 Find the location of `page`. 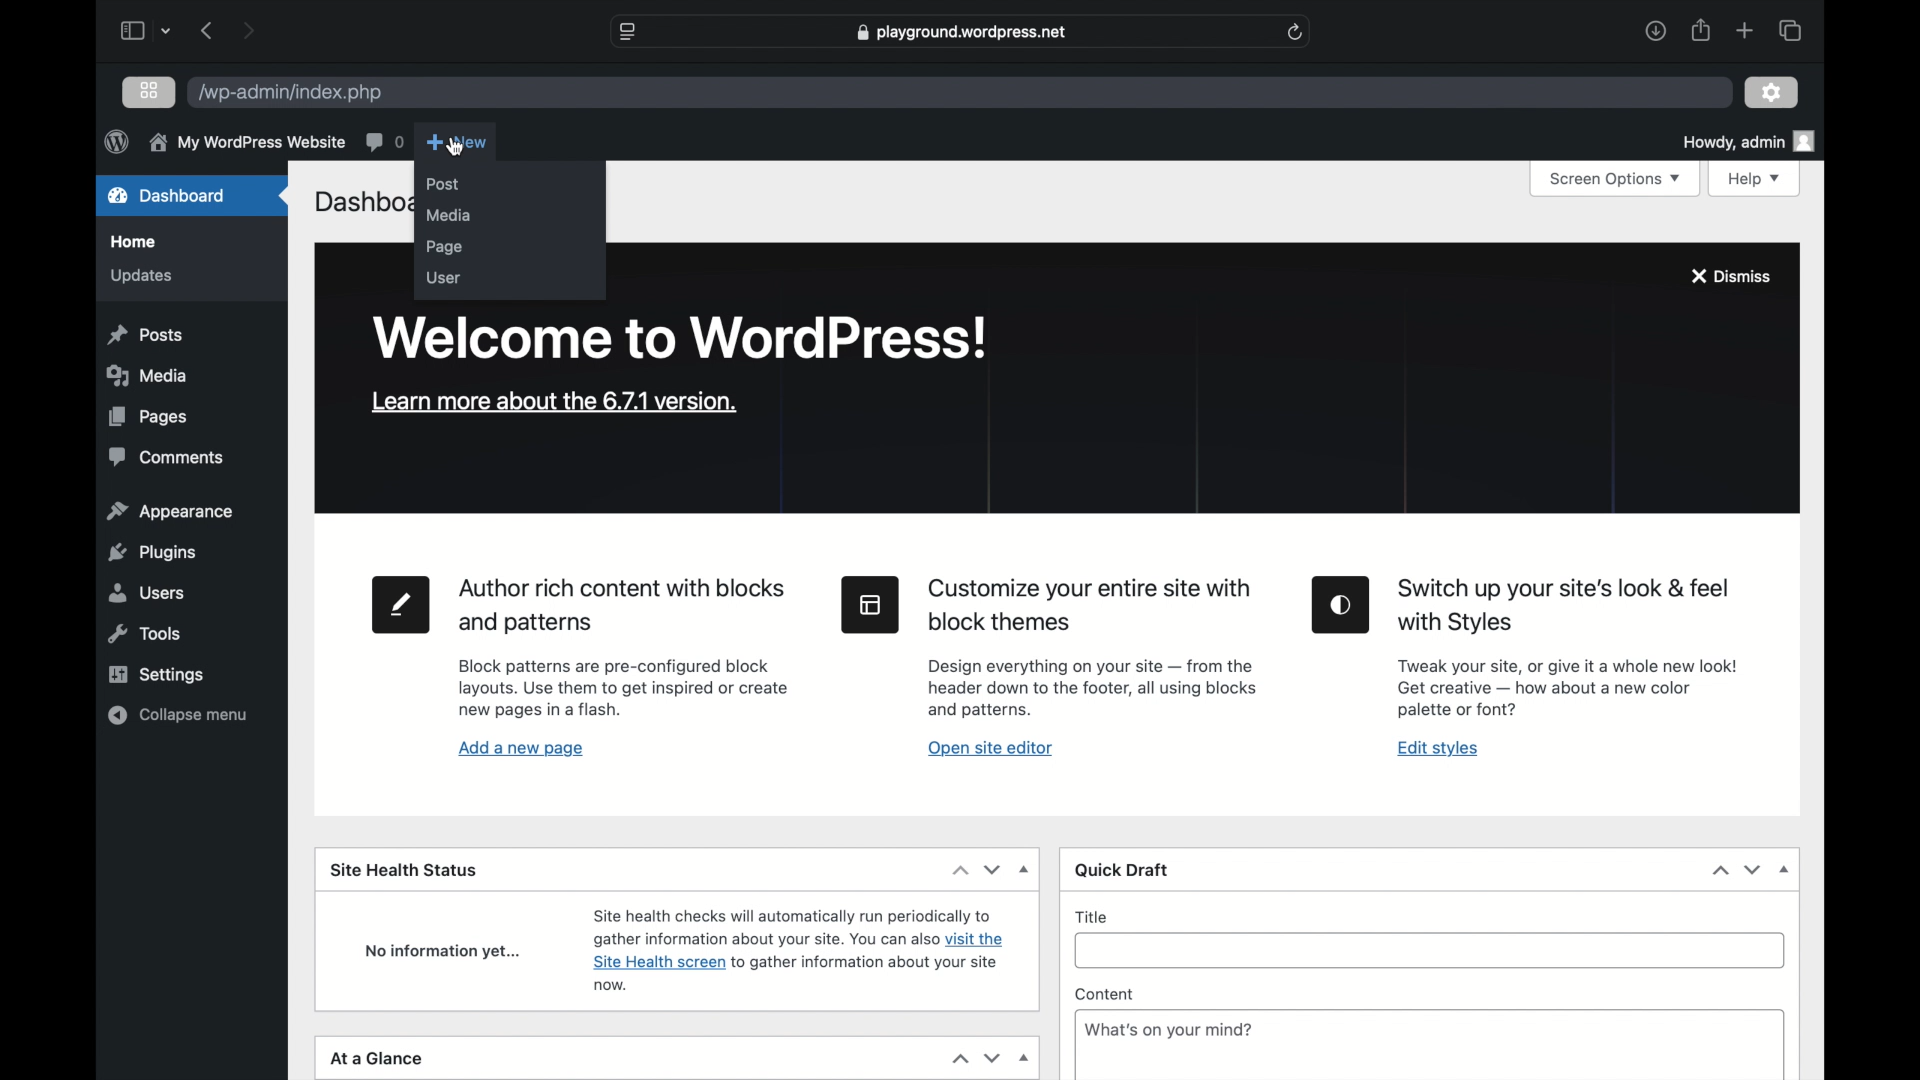

page is located at coordinates (443, 246).